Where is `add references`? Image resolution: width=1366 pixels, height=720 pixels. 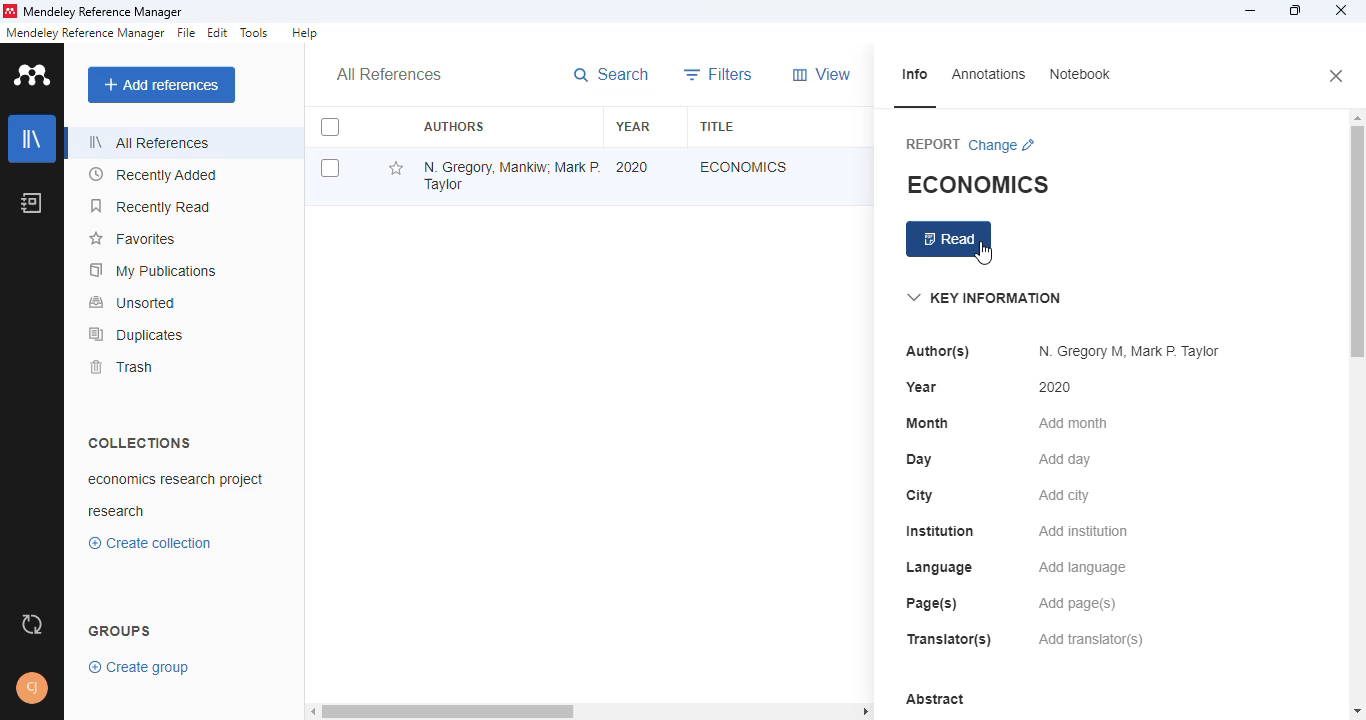
add references is located at coordinates (161, 85).